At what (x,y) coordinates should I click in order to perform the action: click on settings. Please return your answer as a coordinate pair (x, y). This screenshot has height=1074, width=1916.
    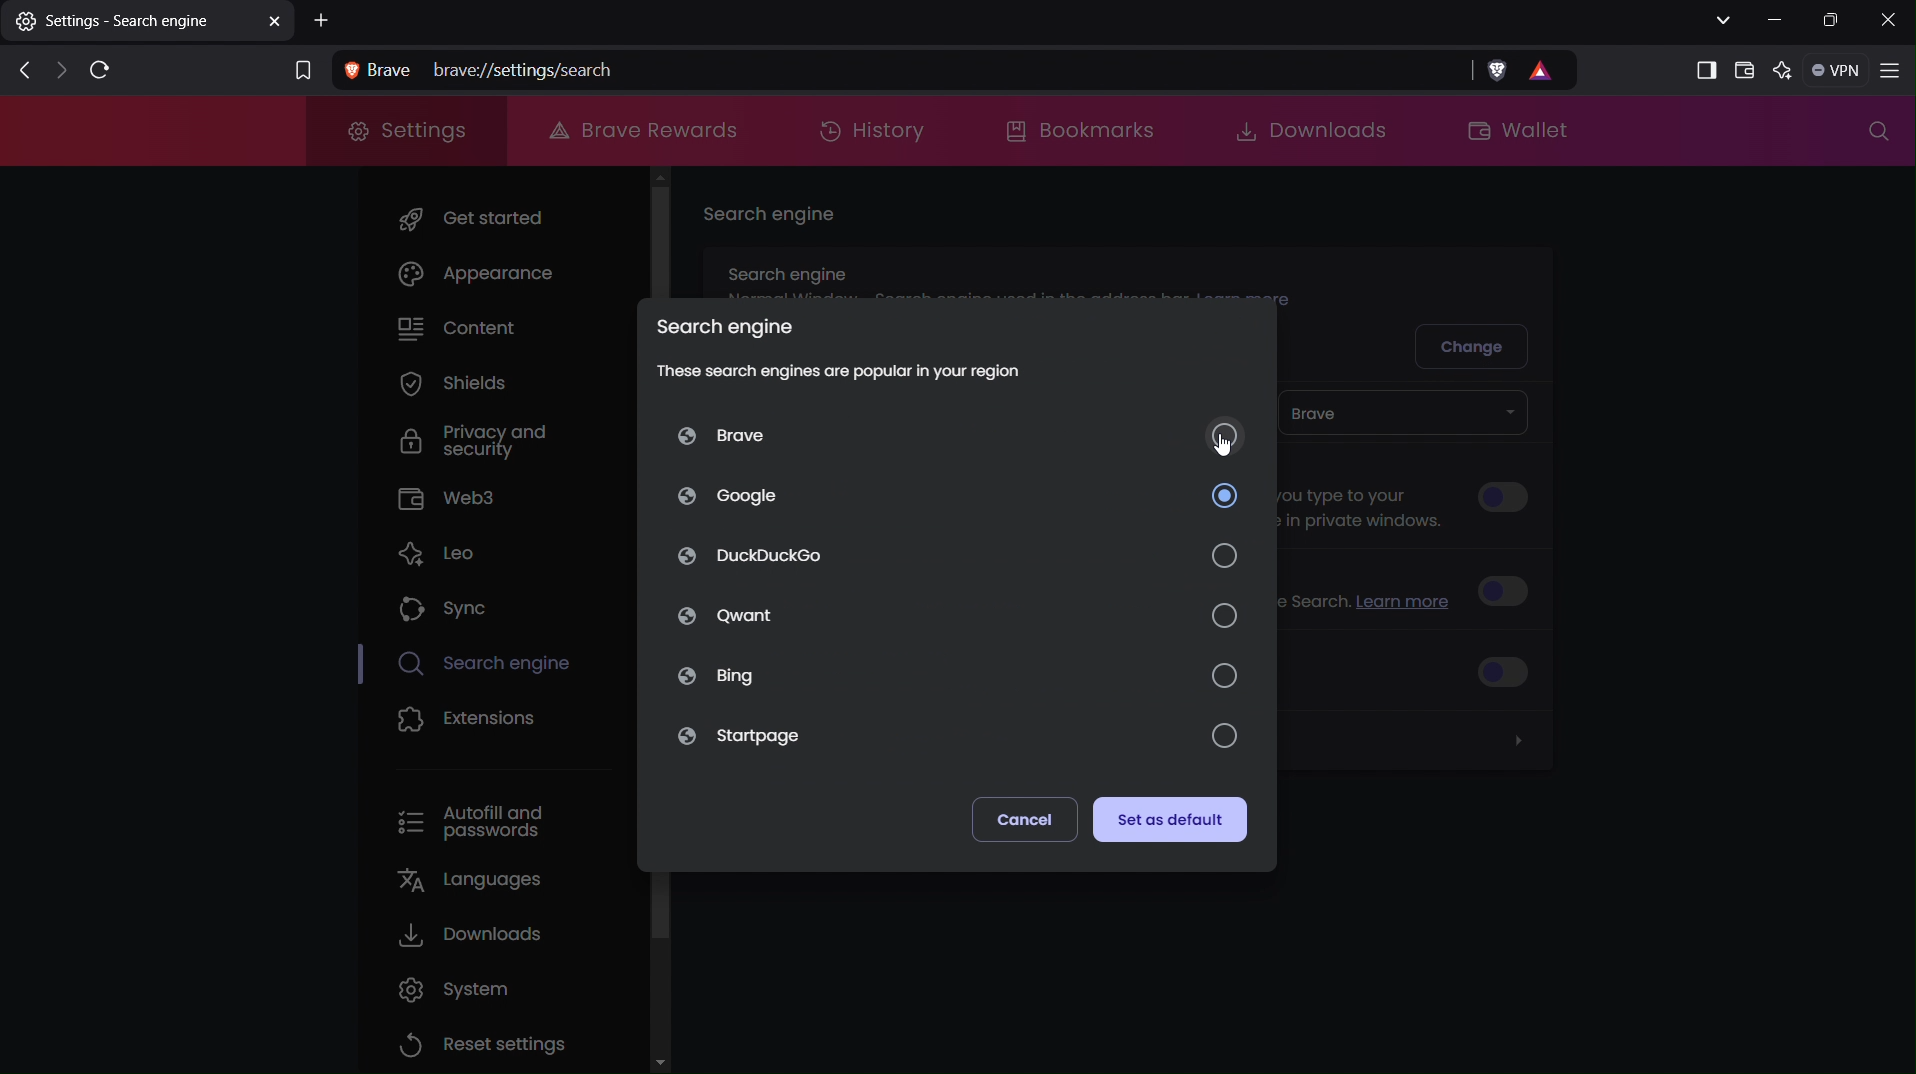
    Looking at the image, I should click on (149, 25).